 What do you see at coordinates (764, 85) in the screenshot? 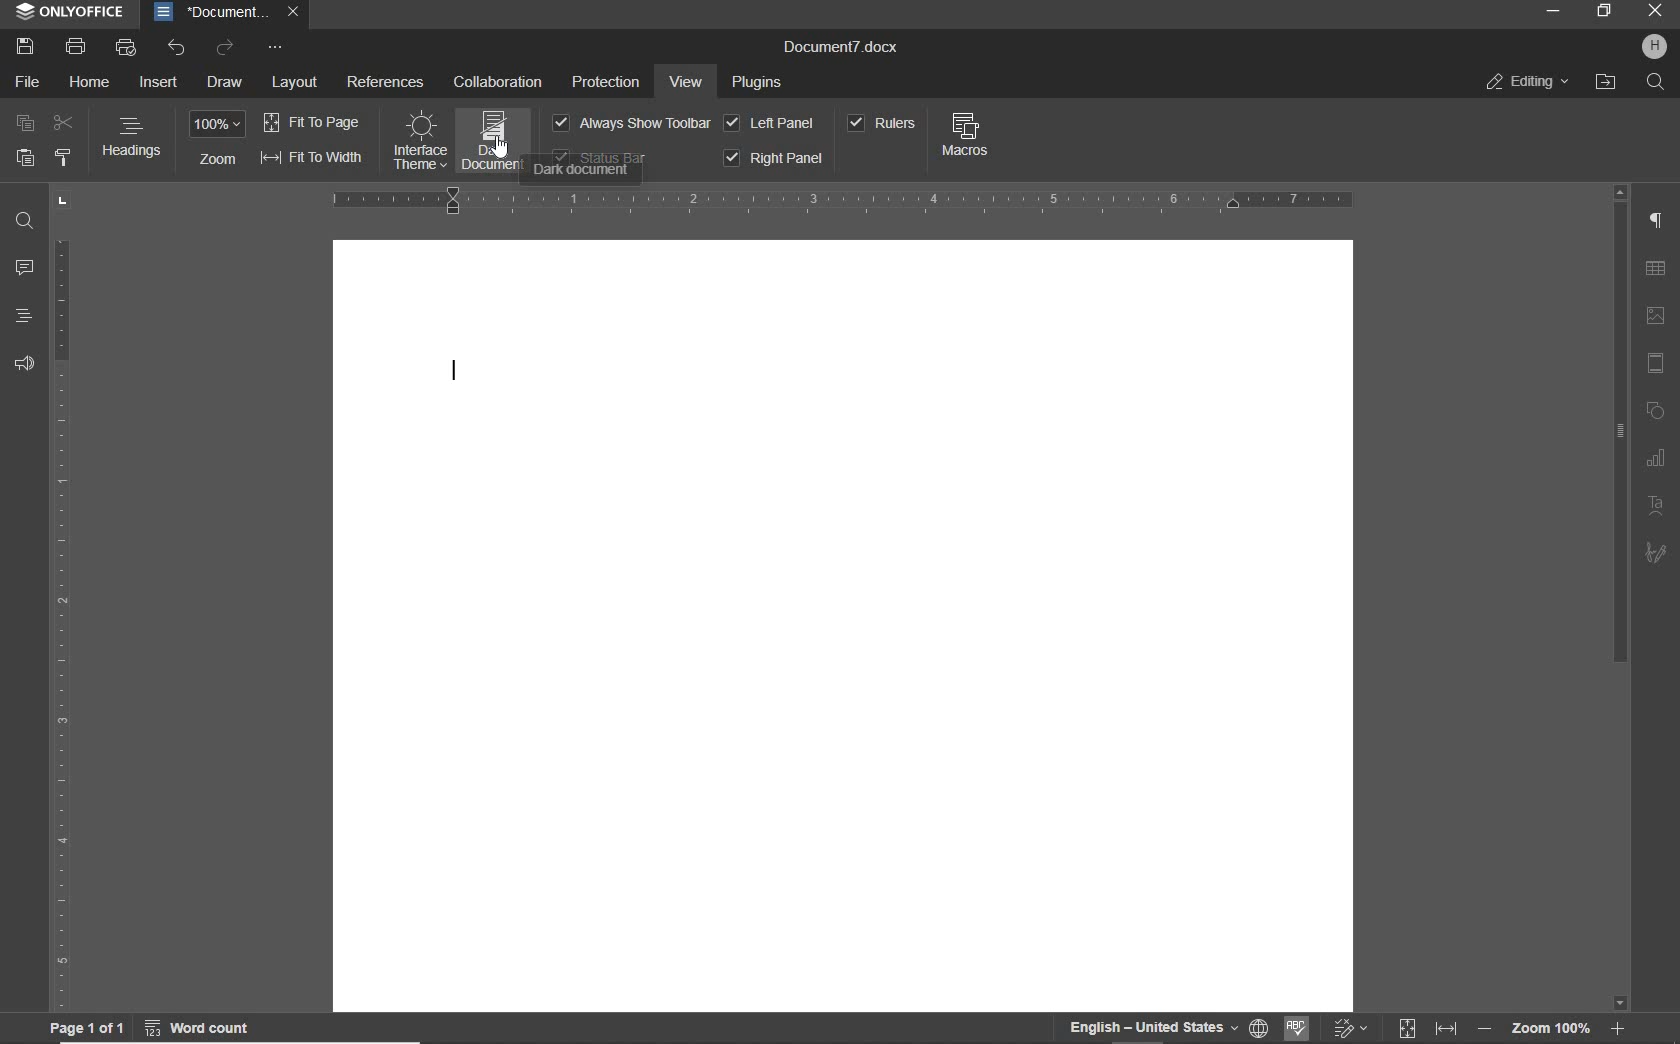
I see `PLUGINS` at bounding box center [764, 85].